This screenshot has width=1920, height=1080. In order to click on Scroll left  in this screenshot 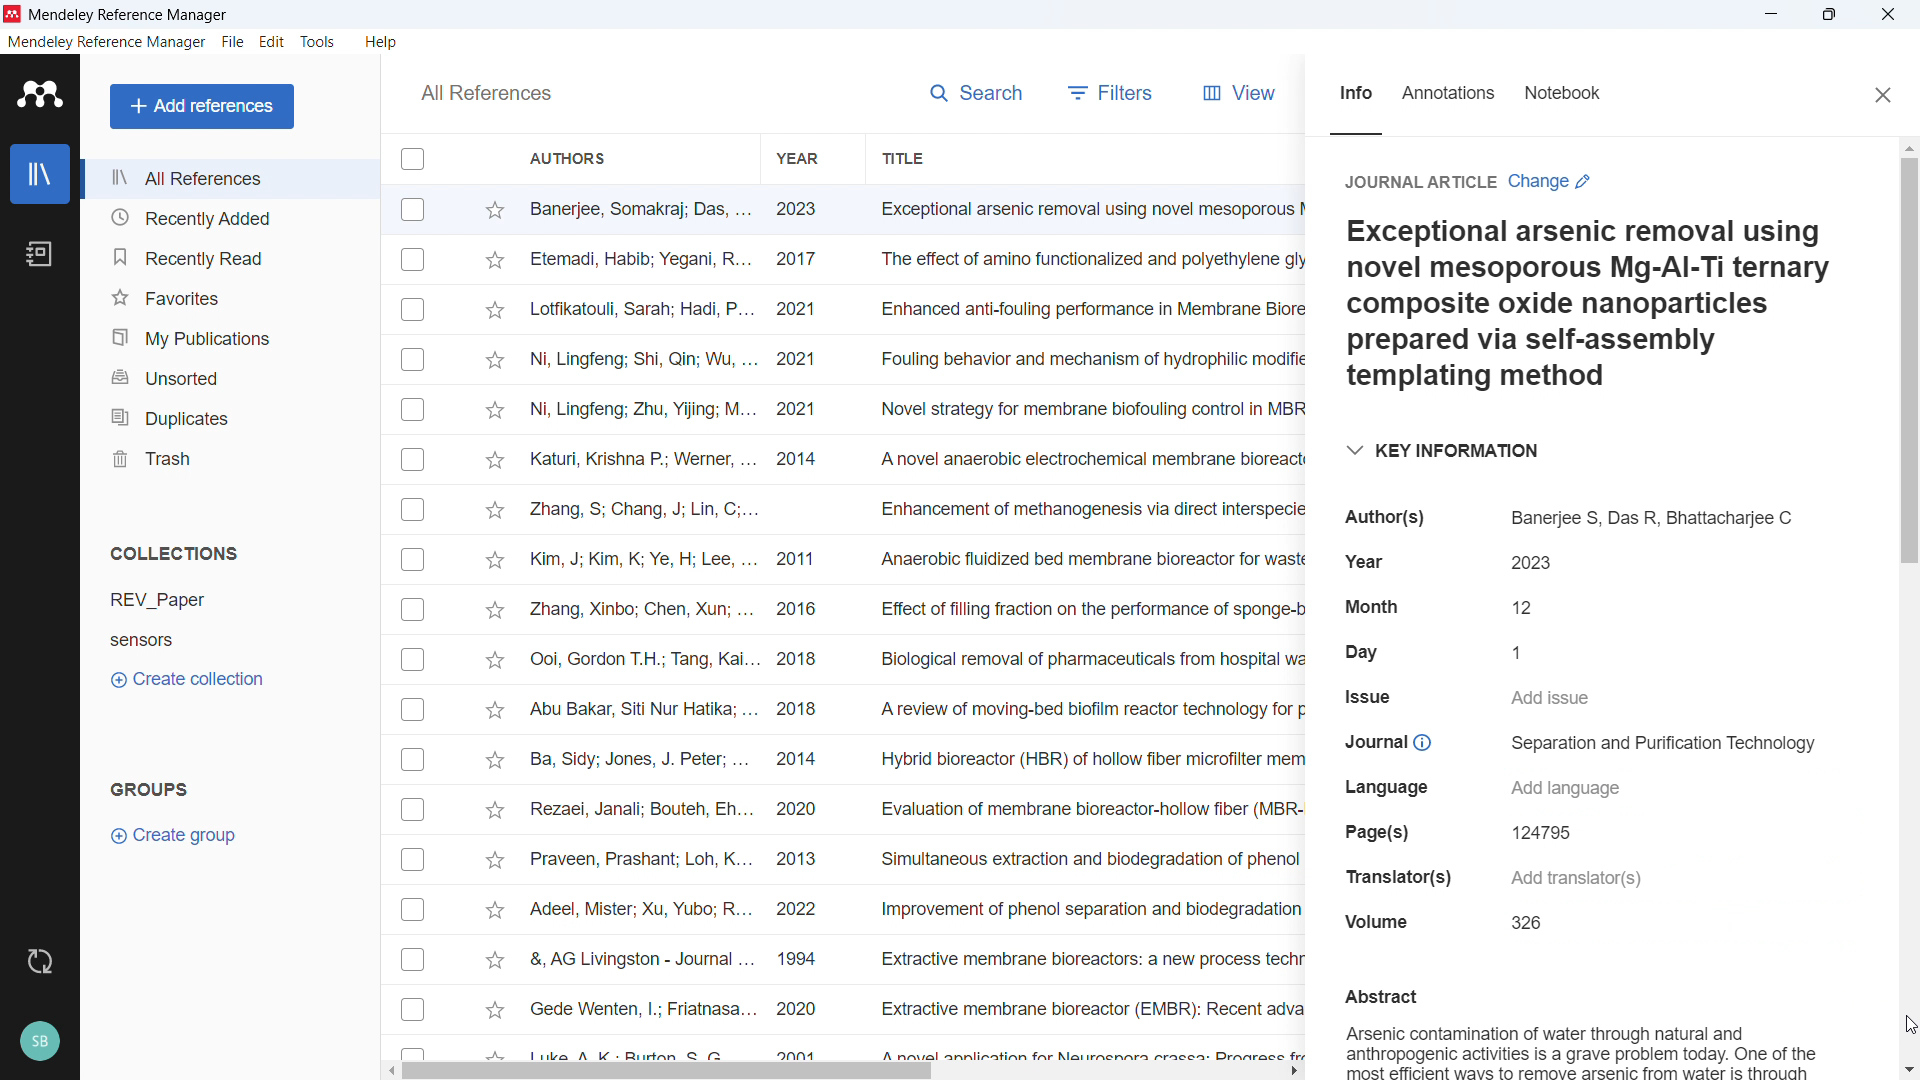, I will do `click(388, 1072)`.